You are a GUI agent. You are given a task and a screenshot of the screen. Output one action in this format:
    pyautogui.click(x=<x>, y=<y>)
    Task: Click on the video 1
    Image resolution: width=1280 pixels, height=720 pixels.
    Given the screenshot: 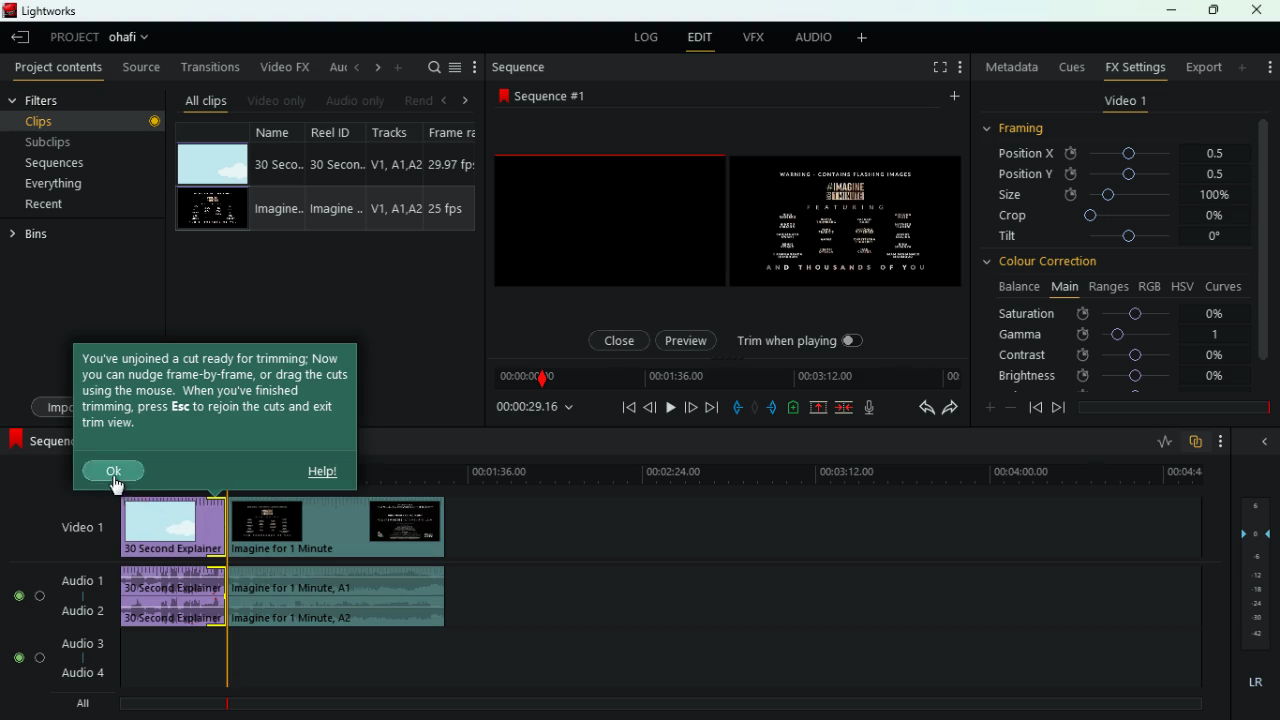 What is the action you would take?
    pyautogui.click(x=76, y=527)
    